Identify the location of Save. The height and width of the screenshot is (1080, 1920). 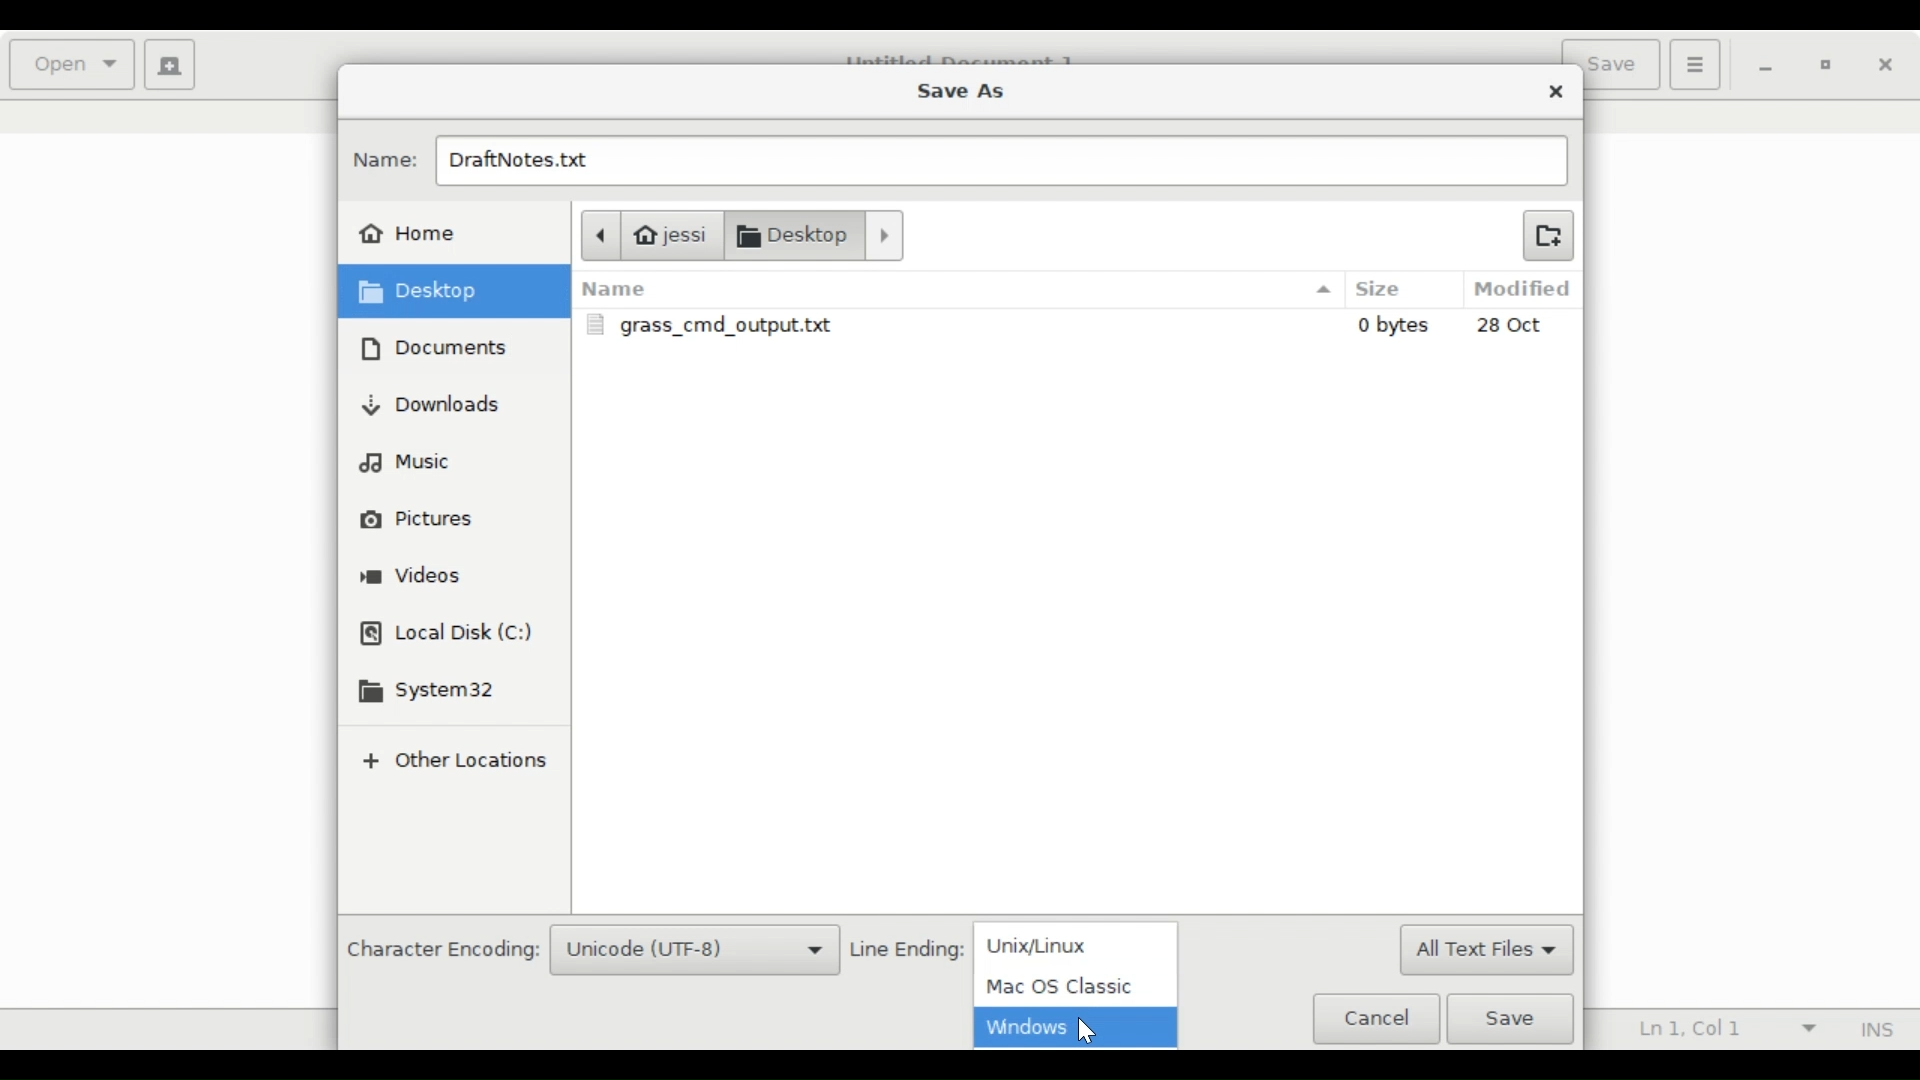
(1516, 1019).